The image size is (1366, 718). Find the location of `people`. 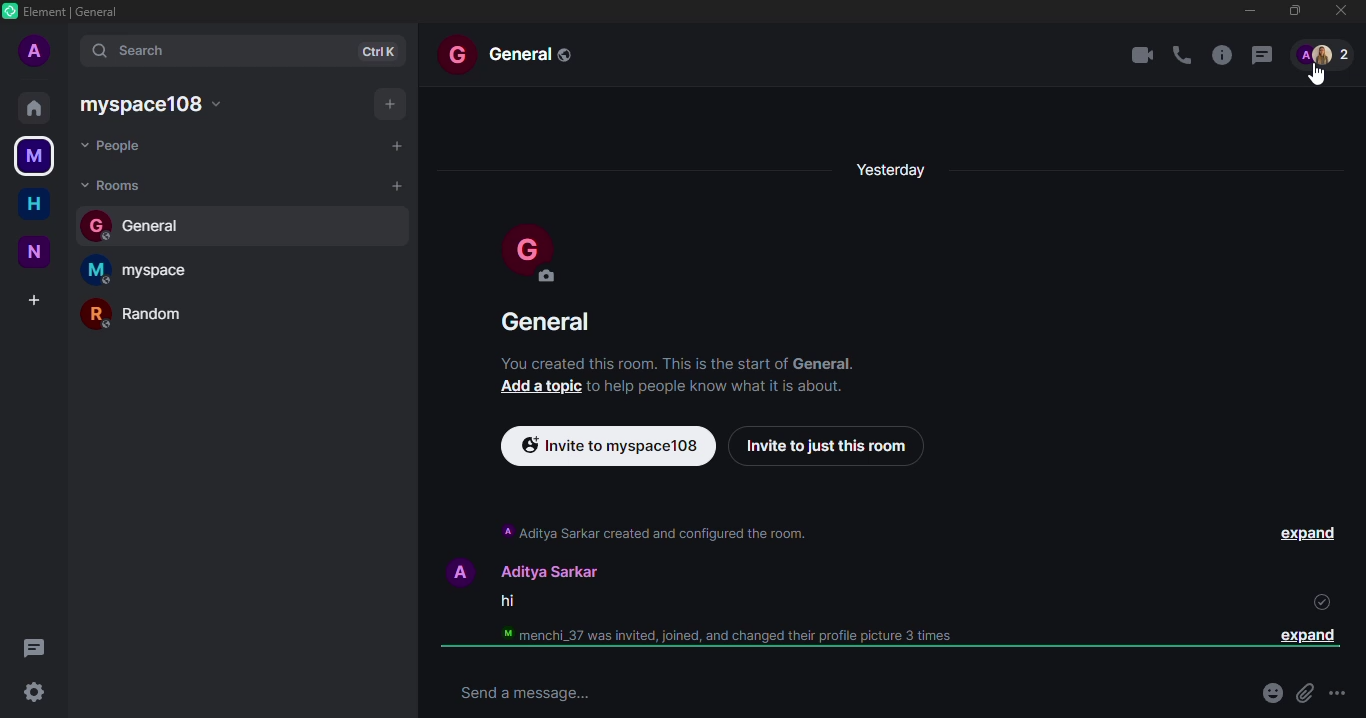

people is located at coordinates (1324, 53).